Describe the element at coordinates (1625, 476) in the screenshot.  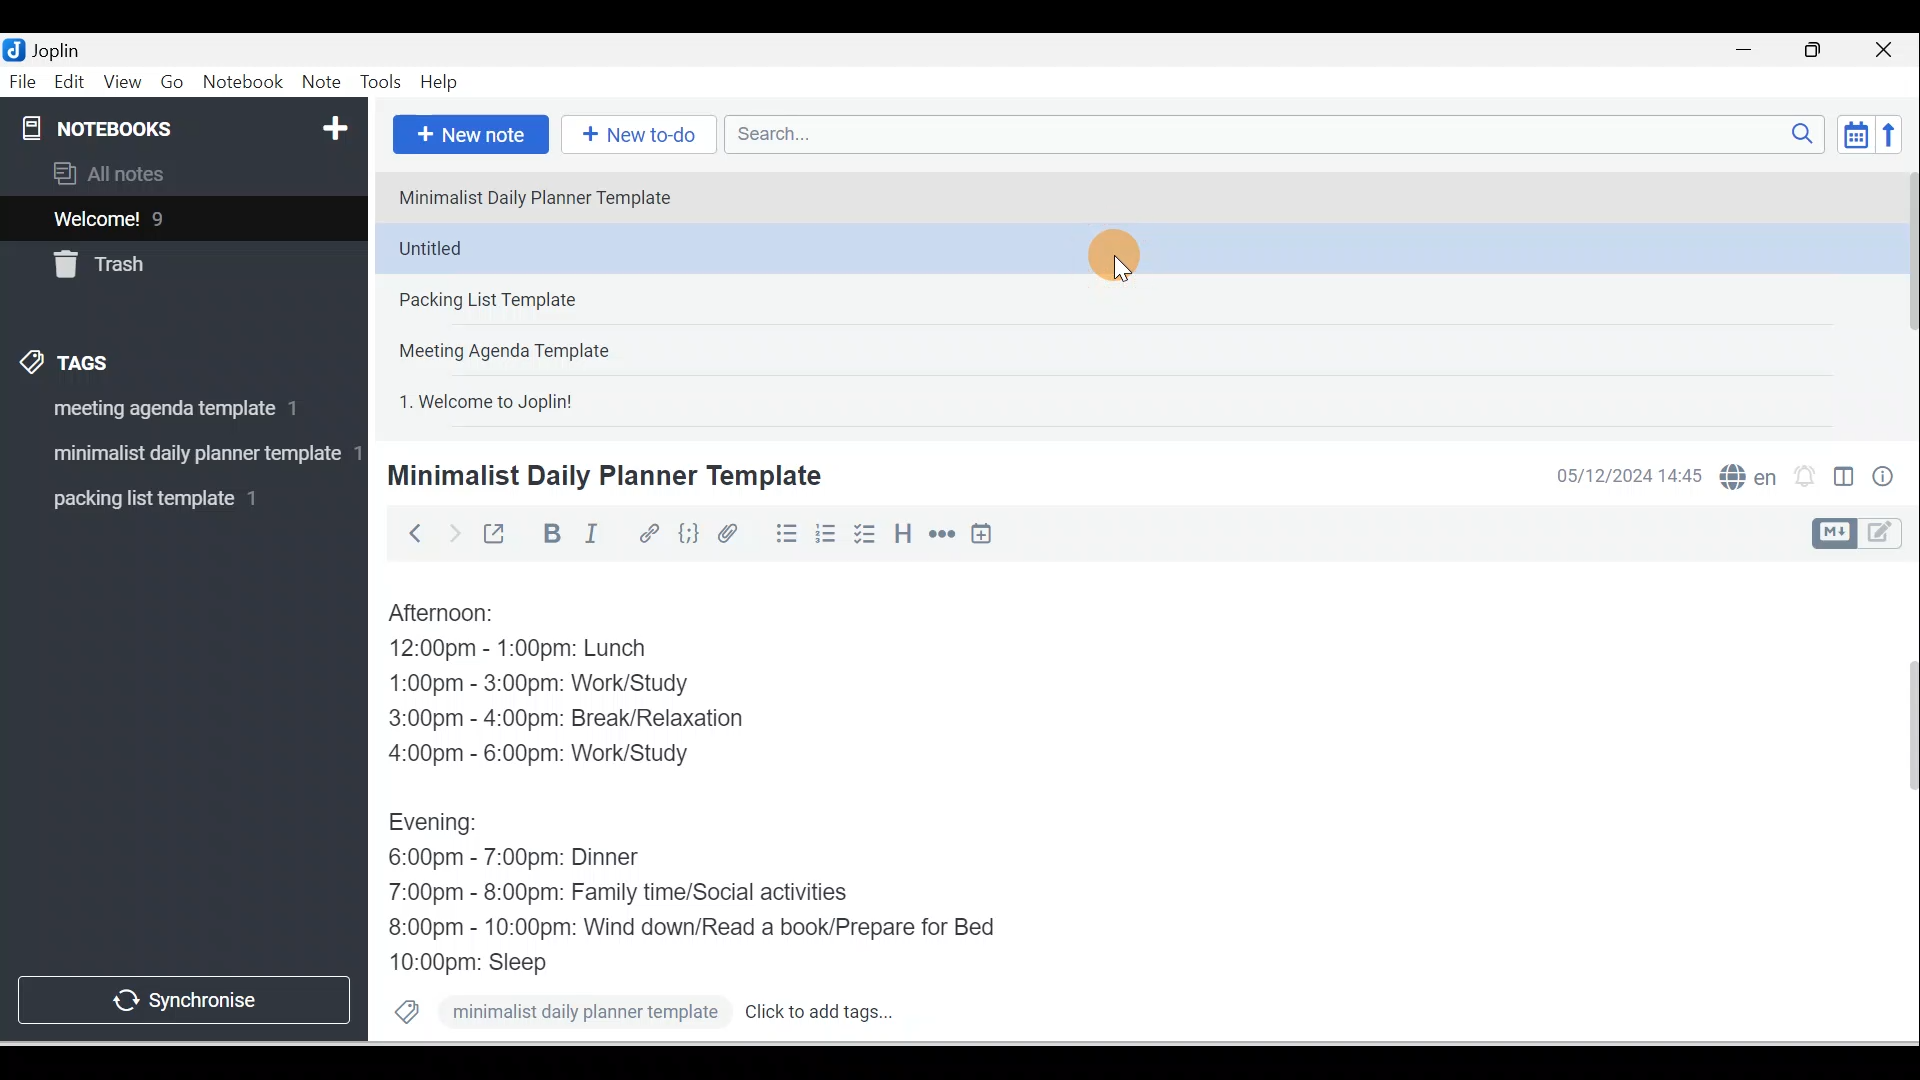
I see `Date & time` at that location.